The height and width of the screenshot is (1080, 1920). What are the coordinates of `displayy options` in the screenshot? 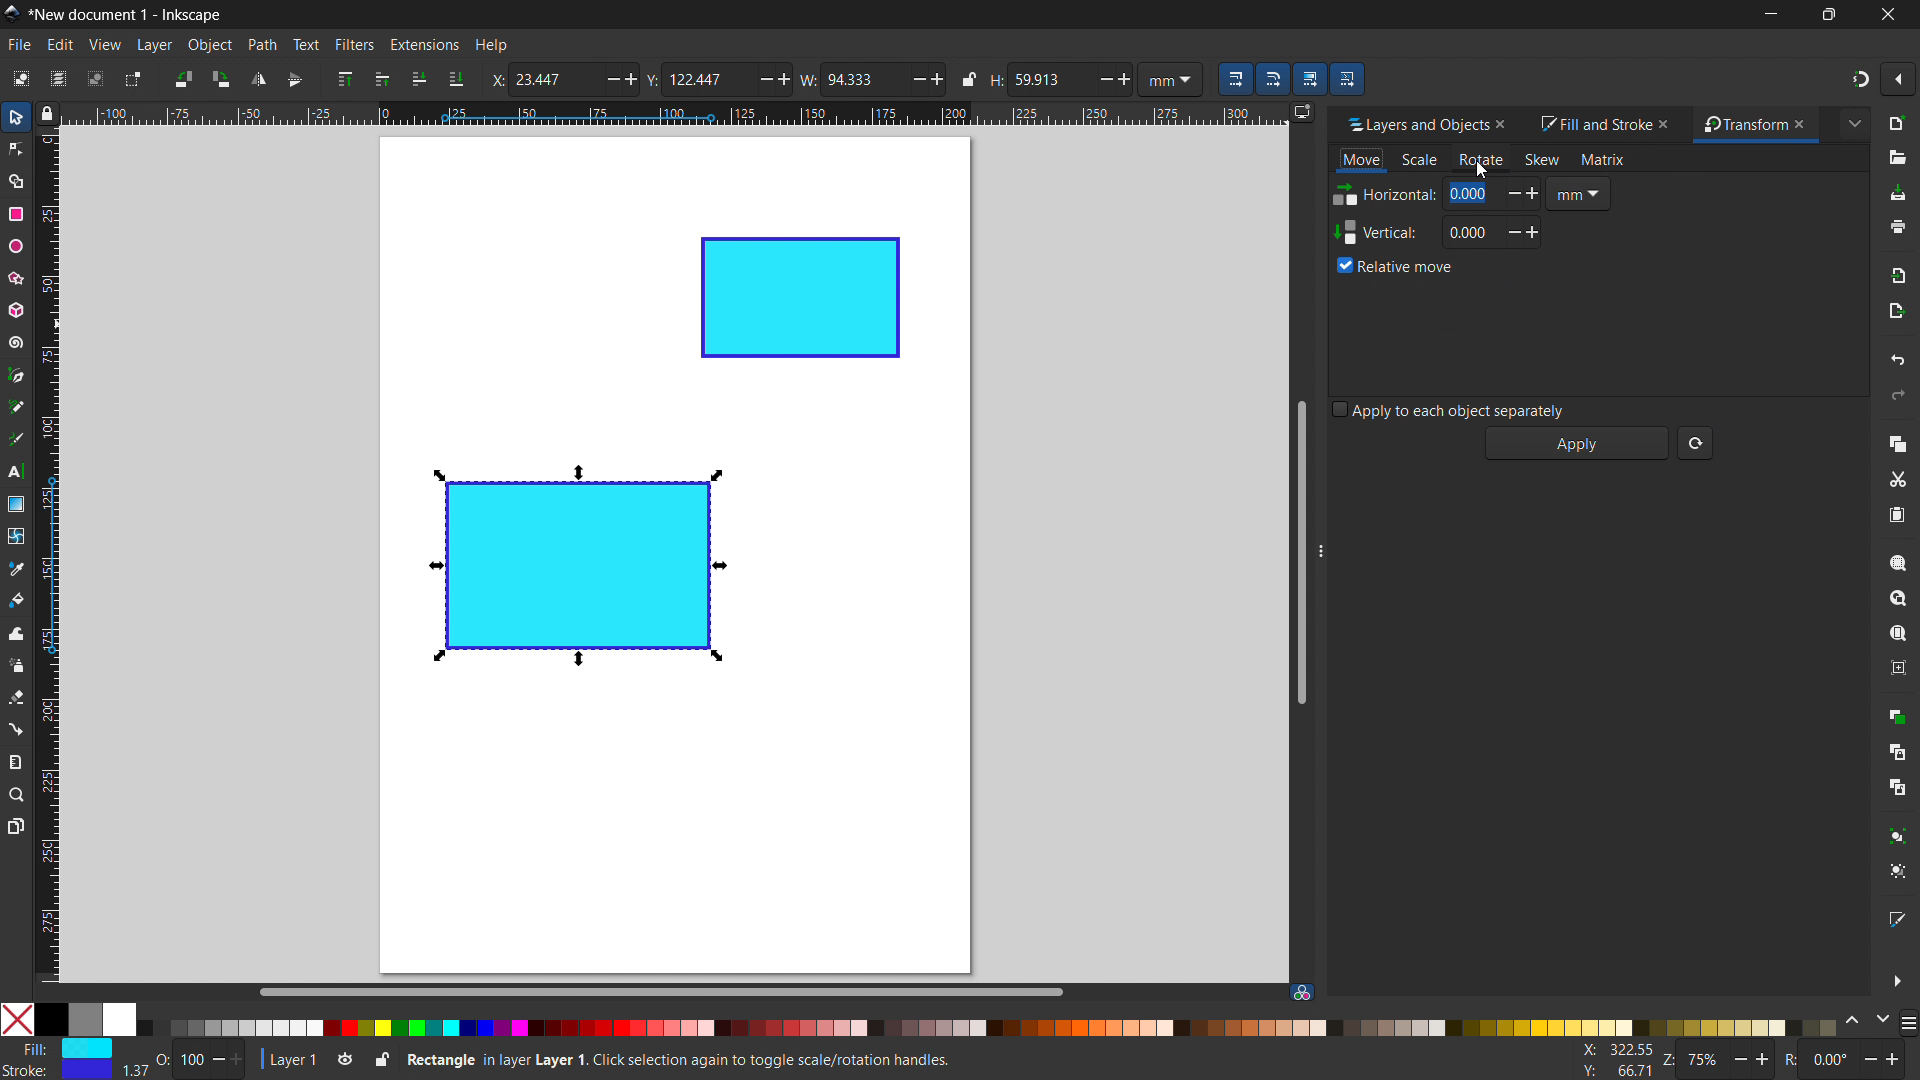 It's located at (1301, 112).